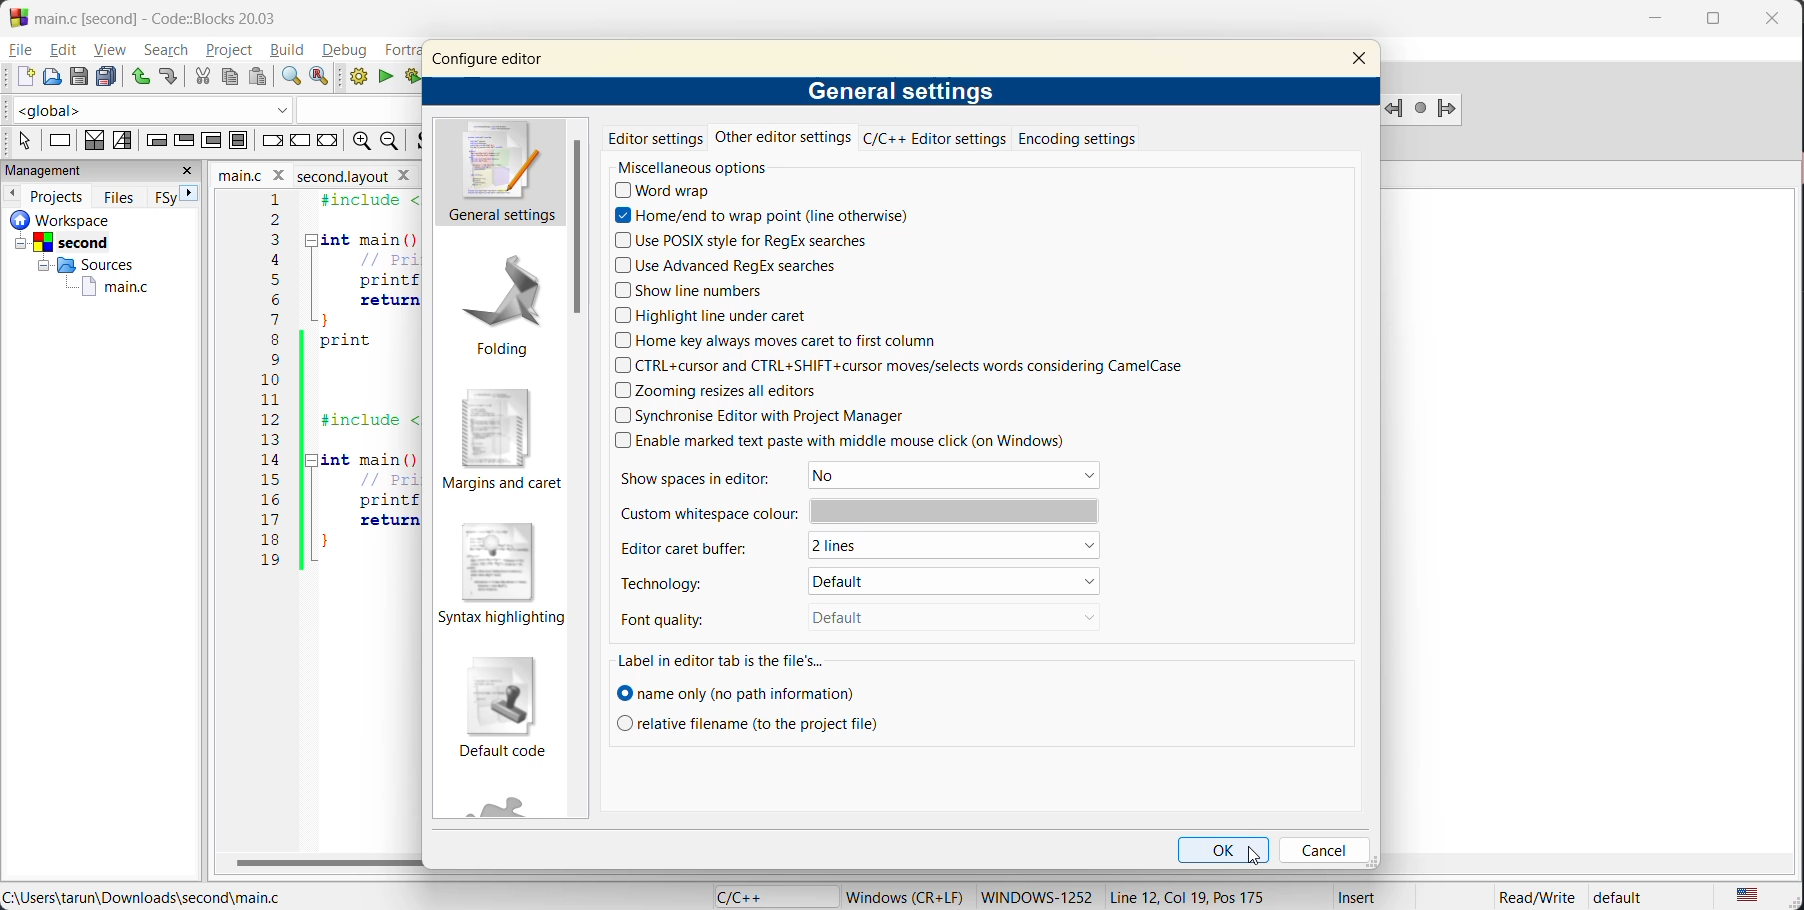 The width and height of the screenshot is (1804, 910). Describe the element at coordinates (395, 142) in the screenshot. I see `zoom out` at that location.